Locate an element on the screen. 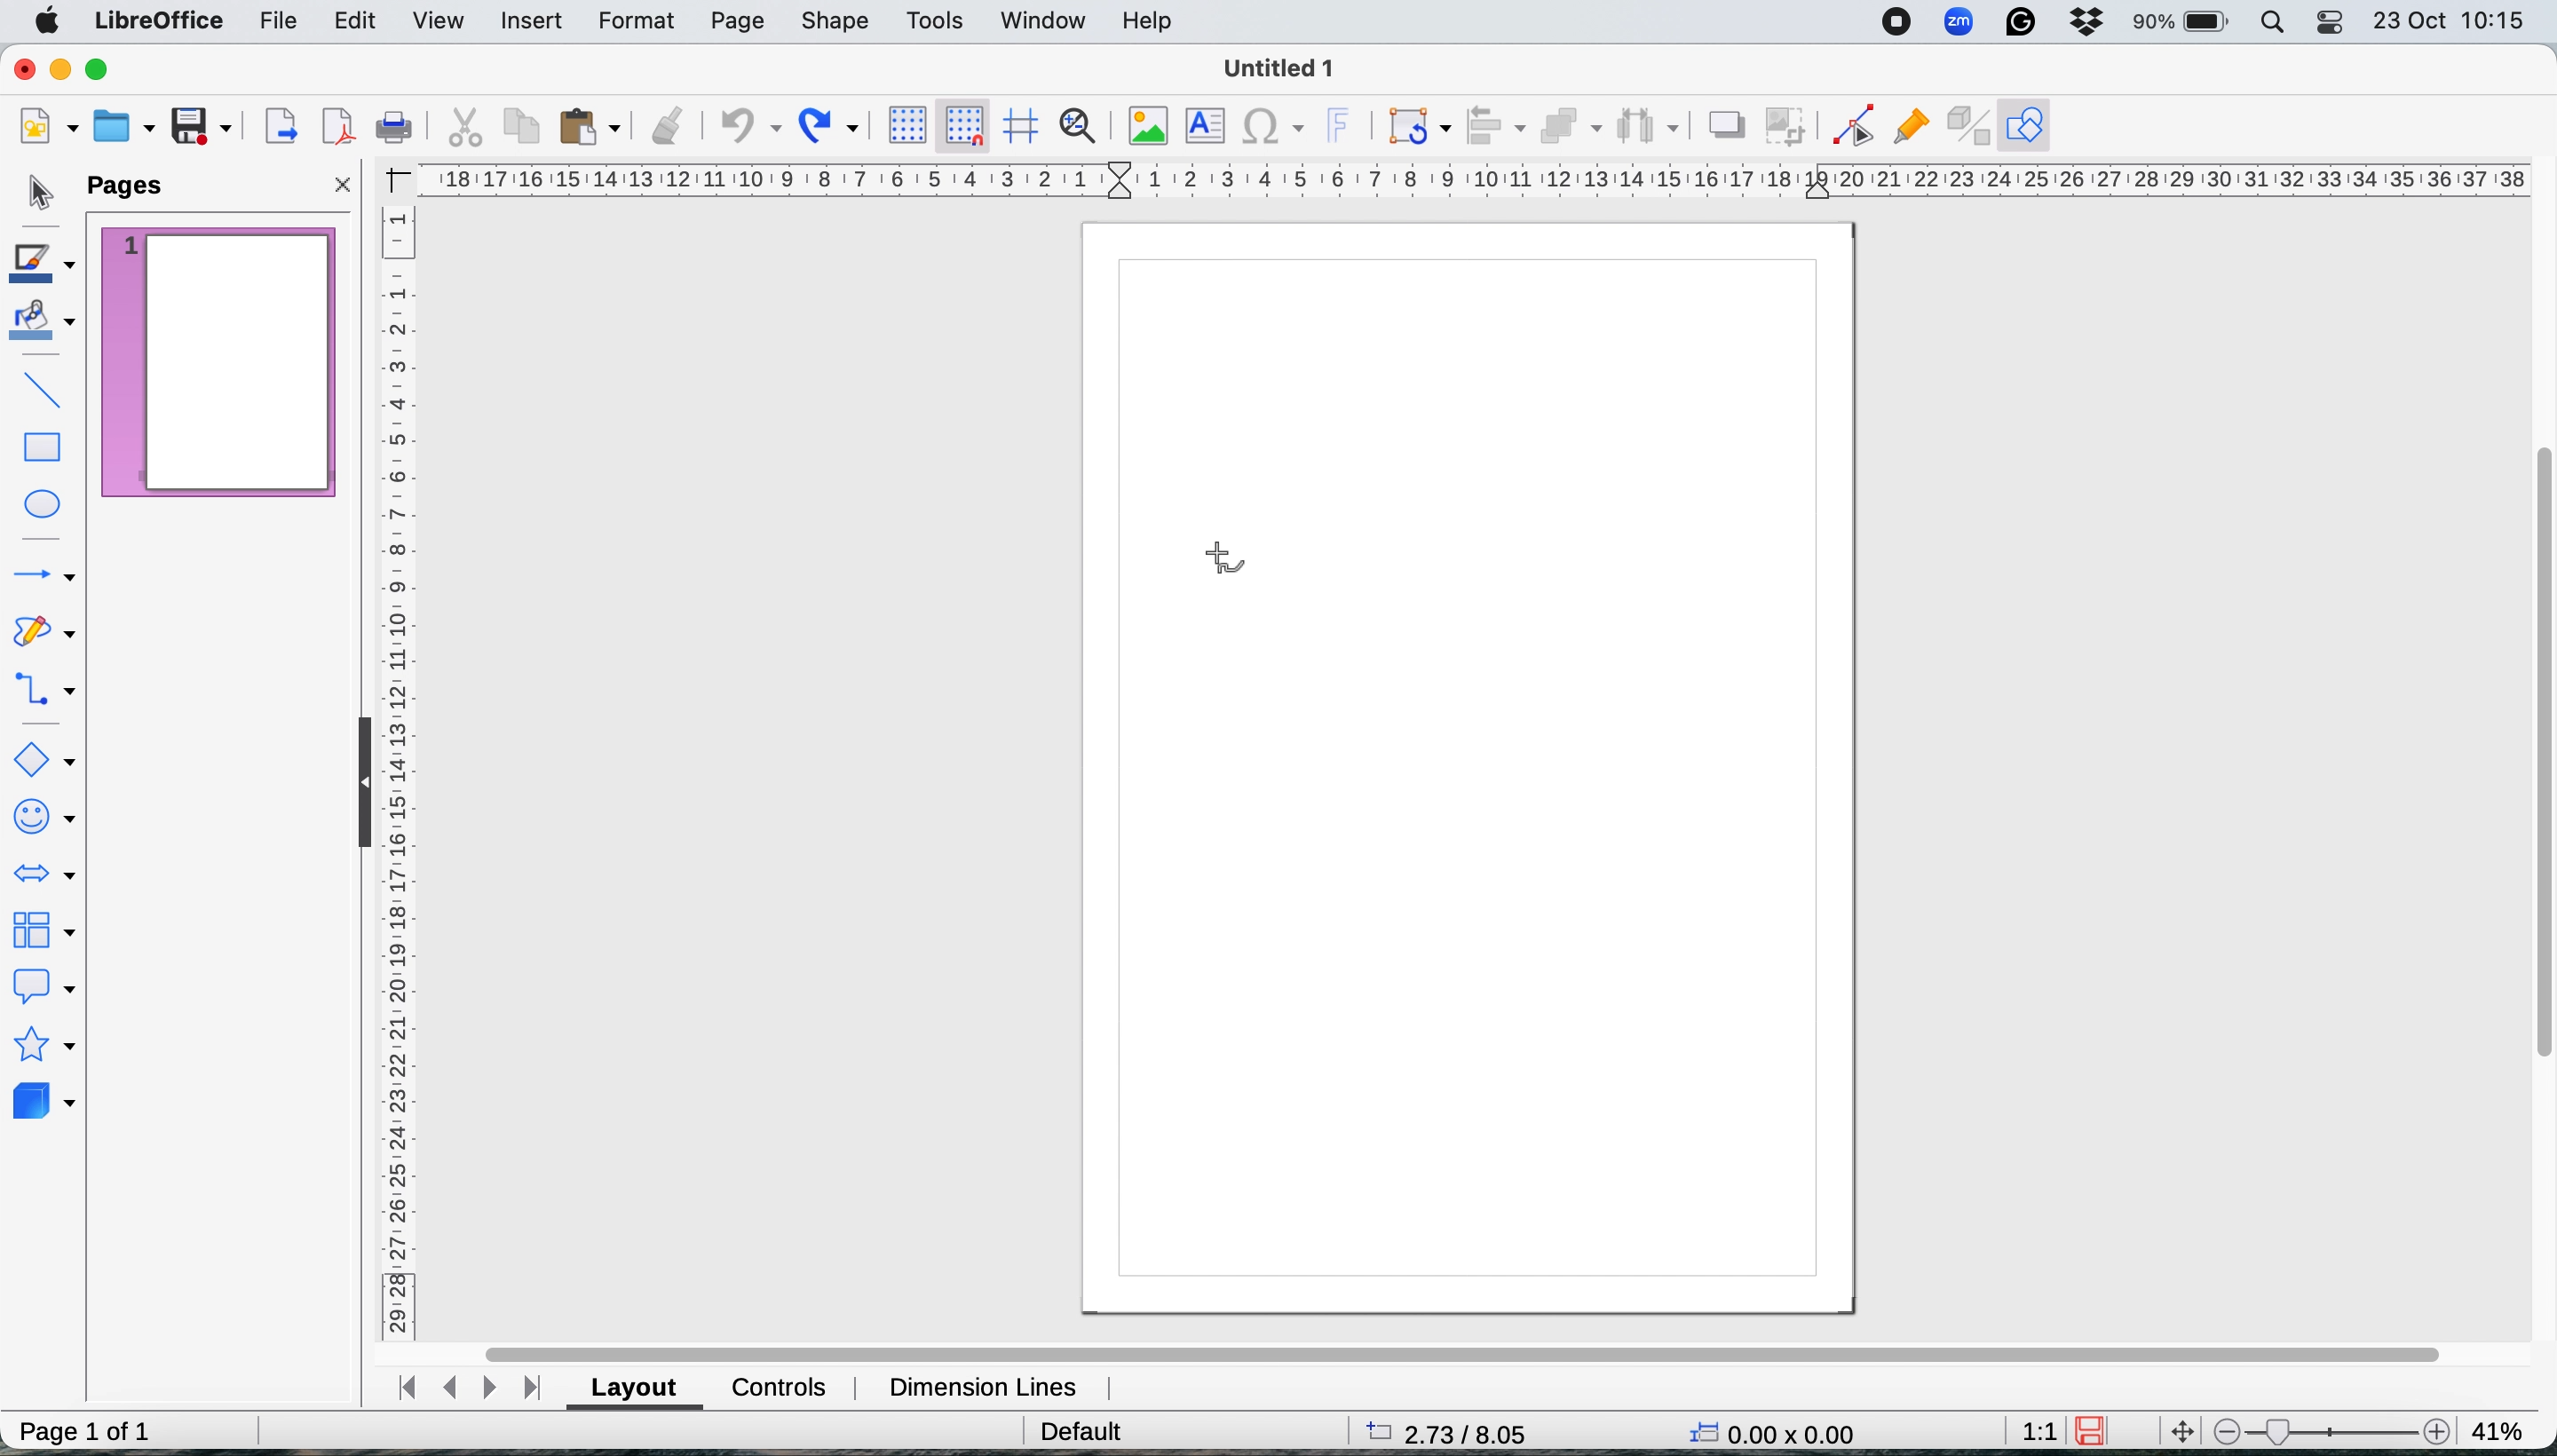 The width and height of the screenshot is (2557, 1456). transformations is located at coordinates (1418, 128).